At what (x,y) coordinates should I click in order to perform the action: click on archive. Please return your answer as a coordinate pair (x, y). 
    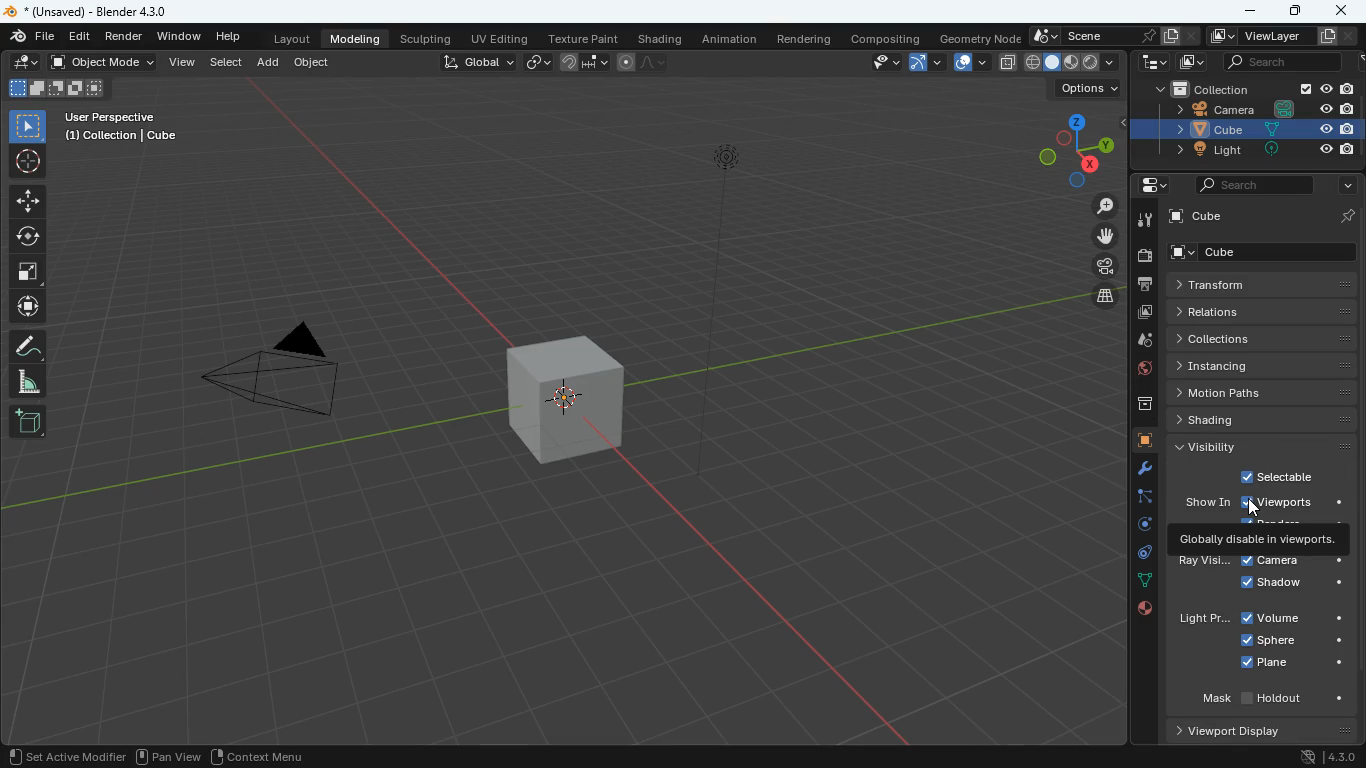
    Looking at the image, I should click on (1135, 404).